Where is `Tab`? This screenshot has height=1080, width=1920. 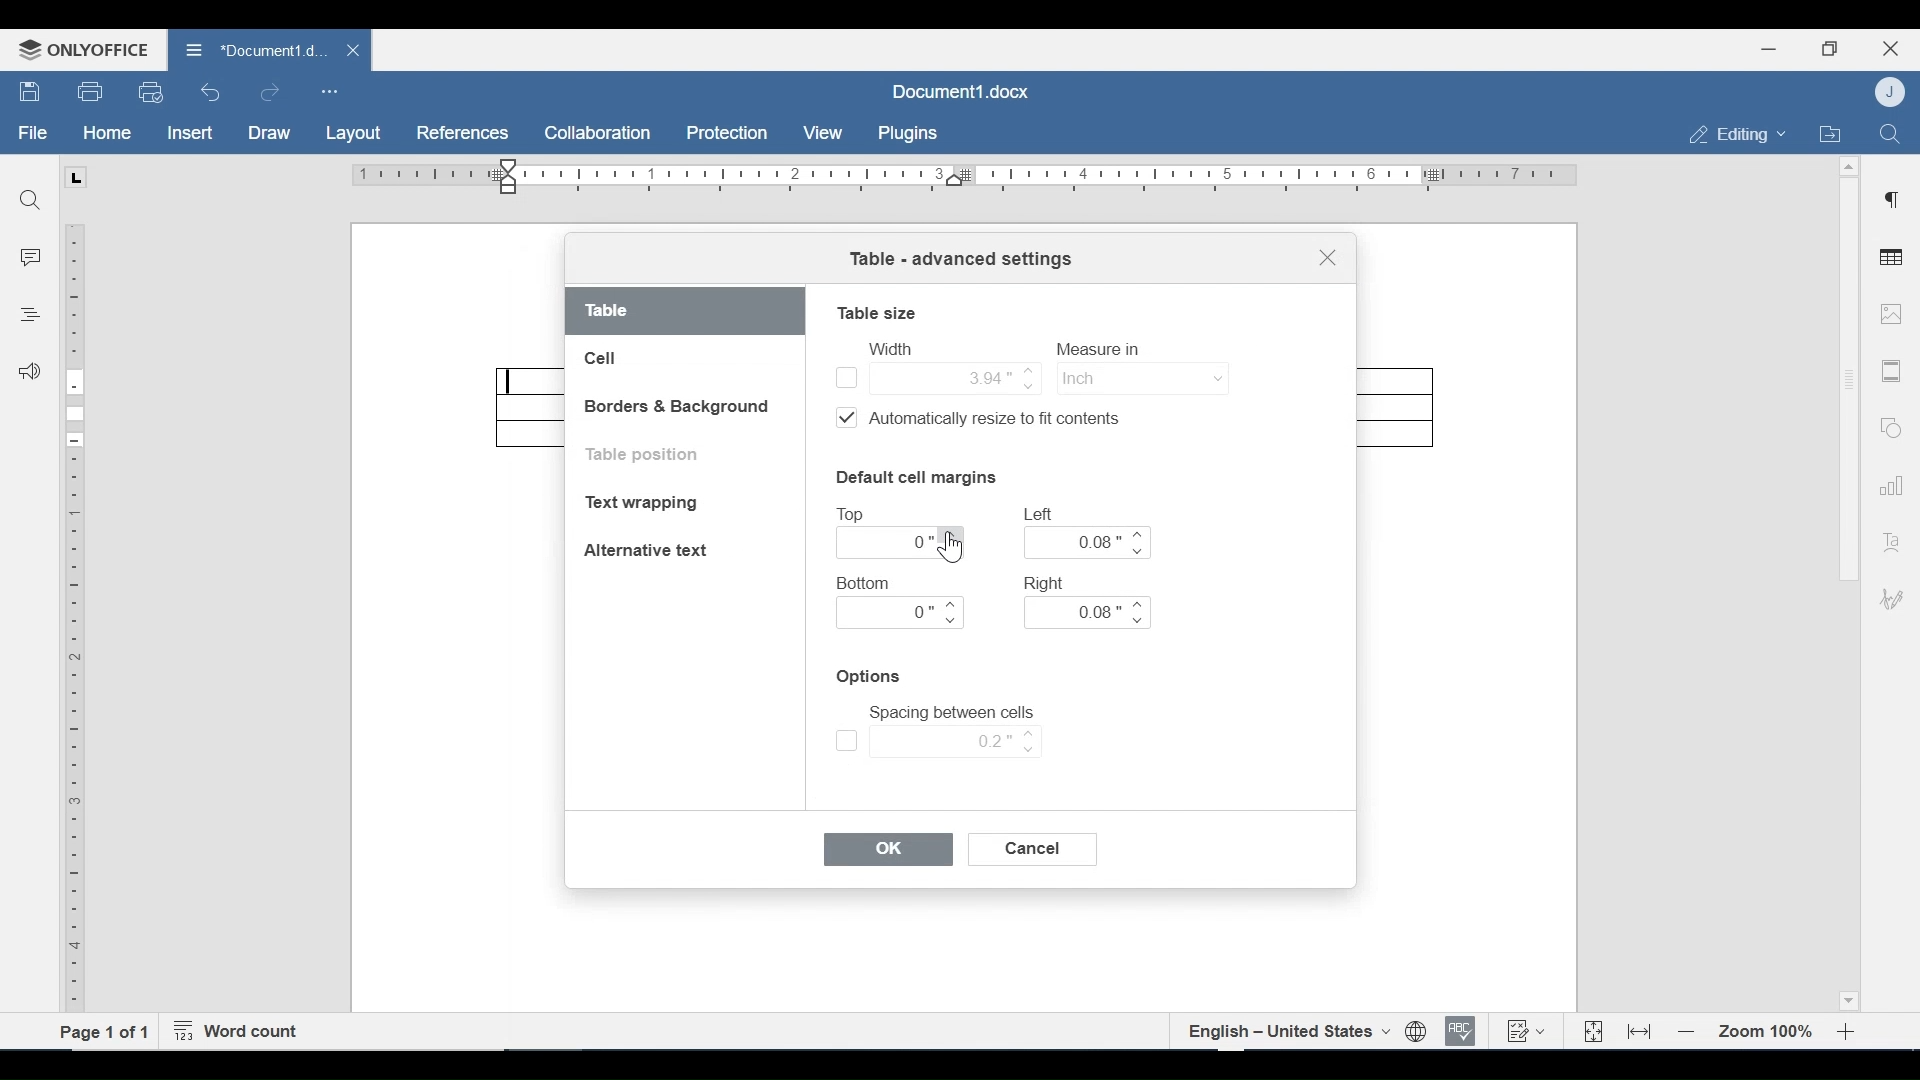 Tab is located at coordinates (75, 177).